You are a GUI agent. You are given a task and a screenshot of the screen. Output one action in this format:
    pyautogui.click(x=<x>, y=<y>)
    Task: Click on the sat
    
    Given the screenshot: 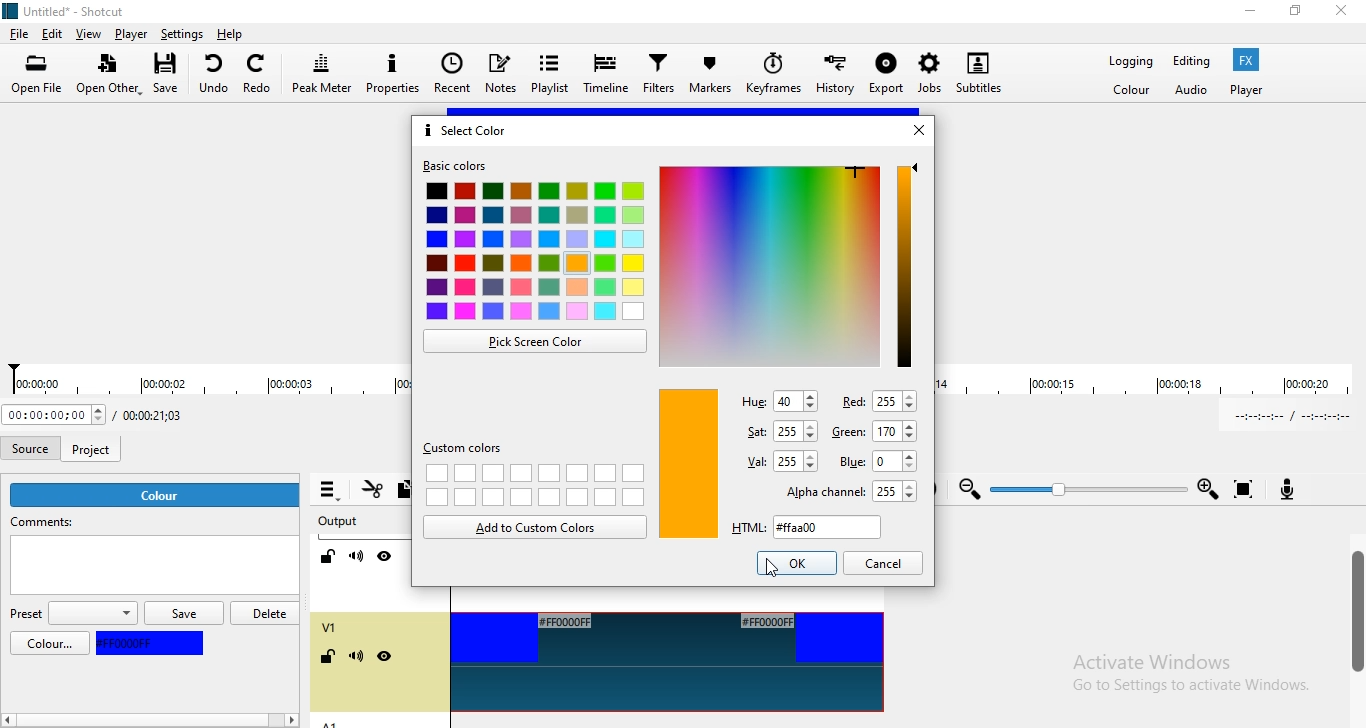 What is the action you would take?
    pyautogui.click(x=780, y=427)
    